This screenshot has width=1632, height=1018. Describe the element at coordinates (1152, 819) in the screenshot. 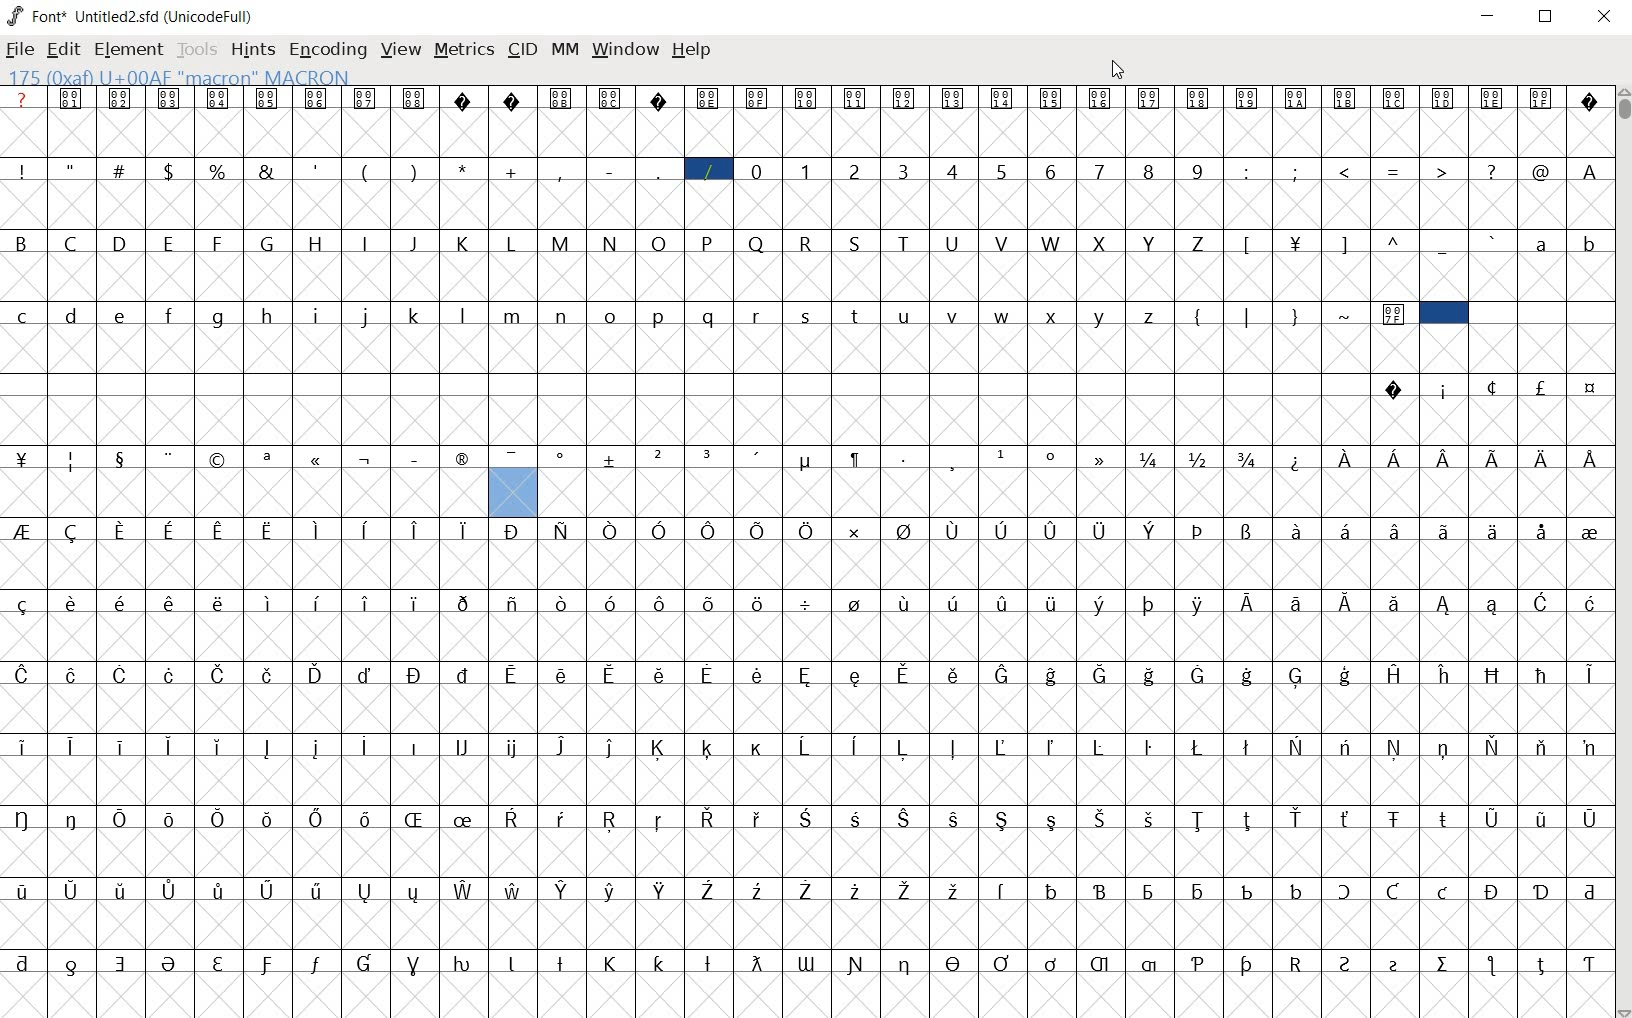

I see `Symbol` at that location.